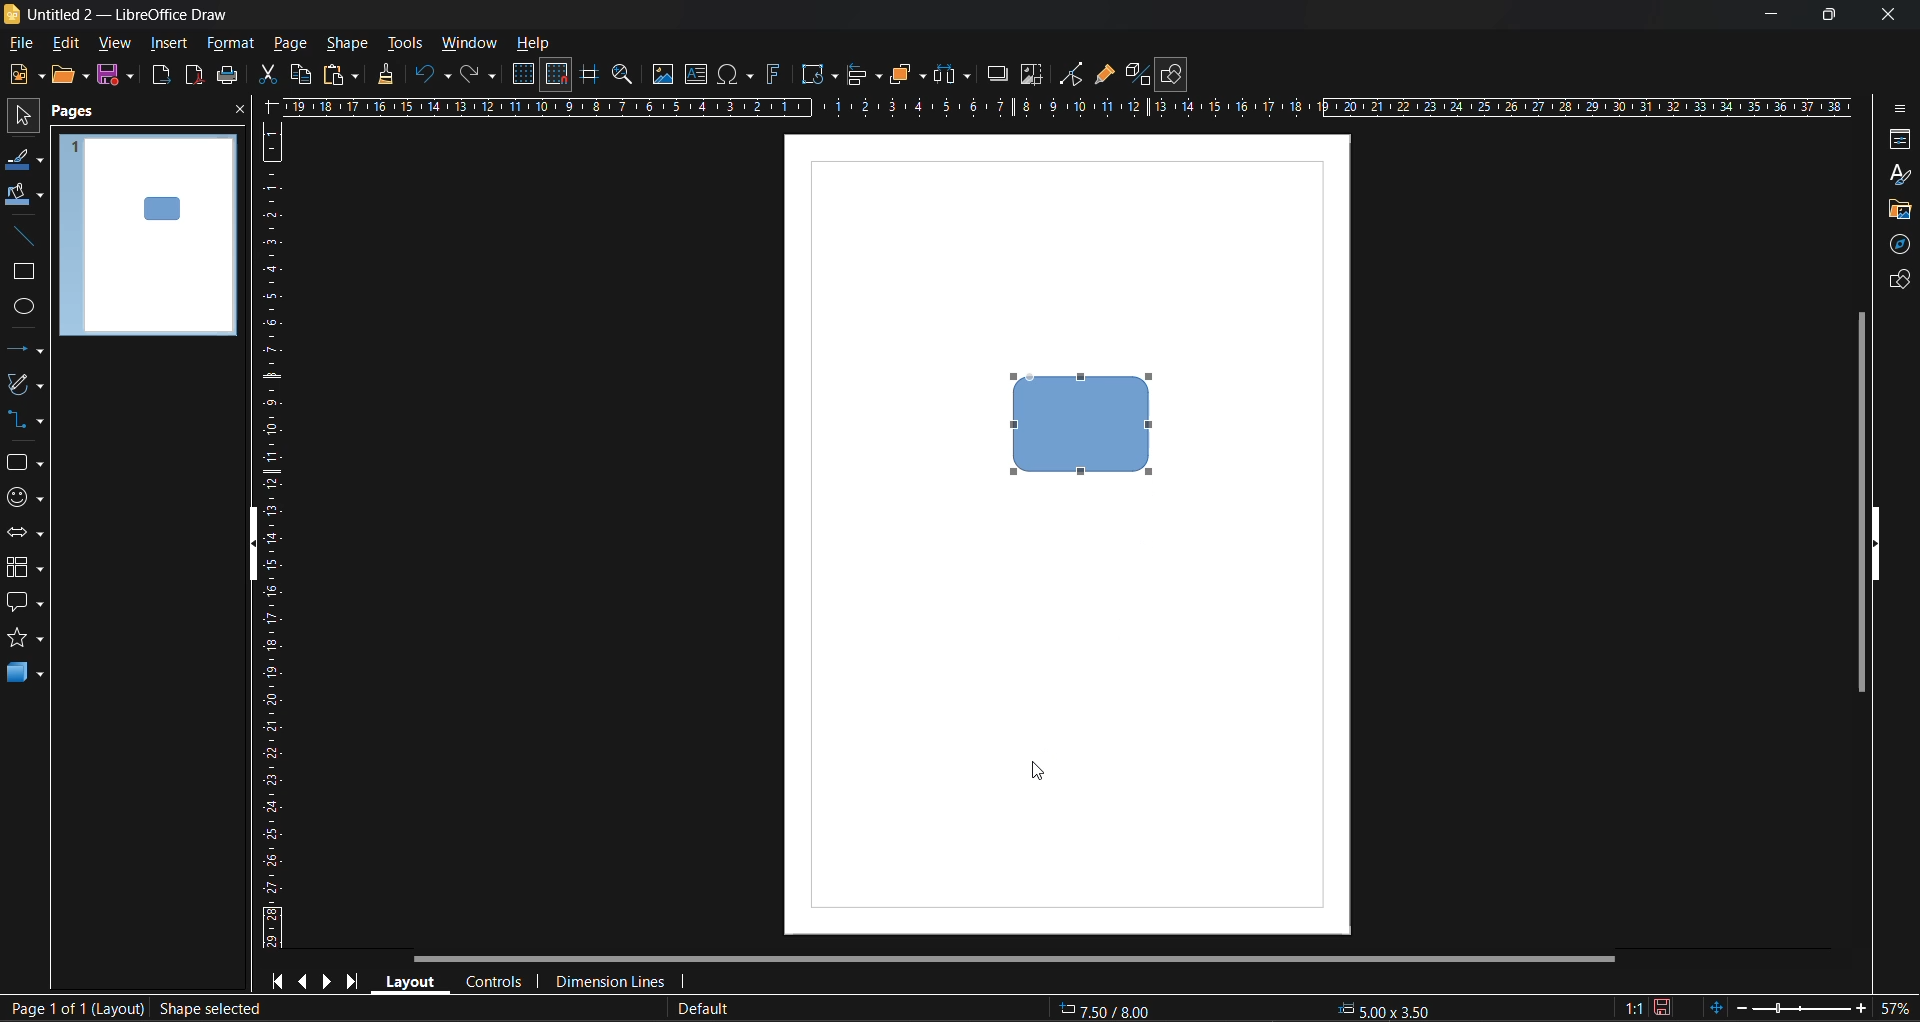 The width and height of the screenshot is (1920, 1022). Describe the element at coordinates (955, 75) in the screenshot. I see `distribute` at that location.